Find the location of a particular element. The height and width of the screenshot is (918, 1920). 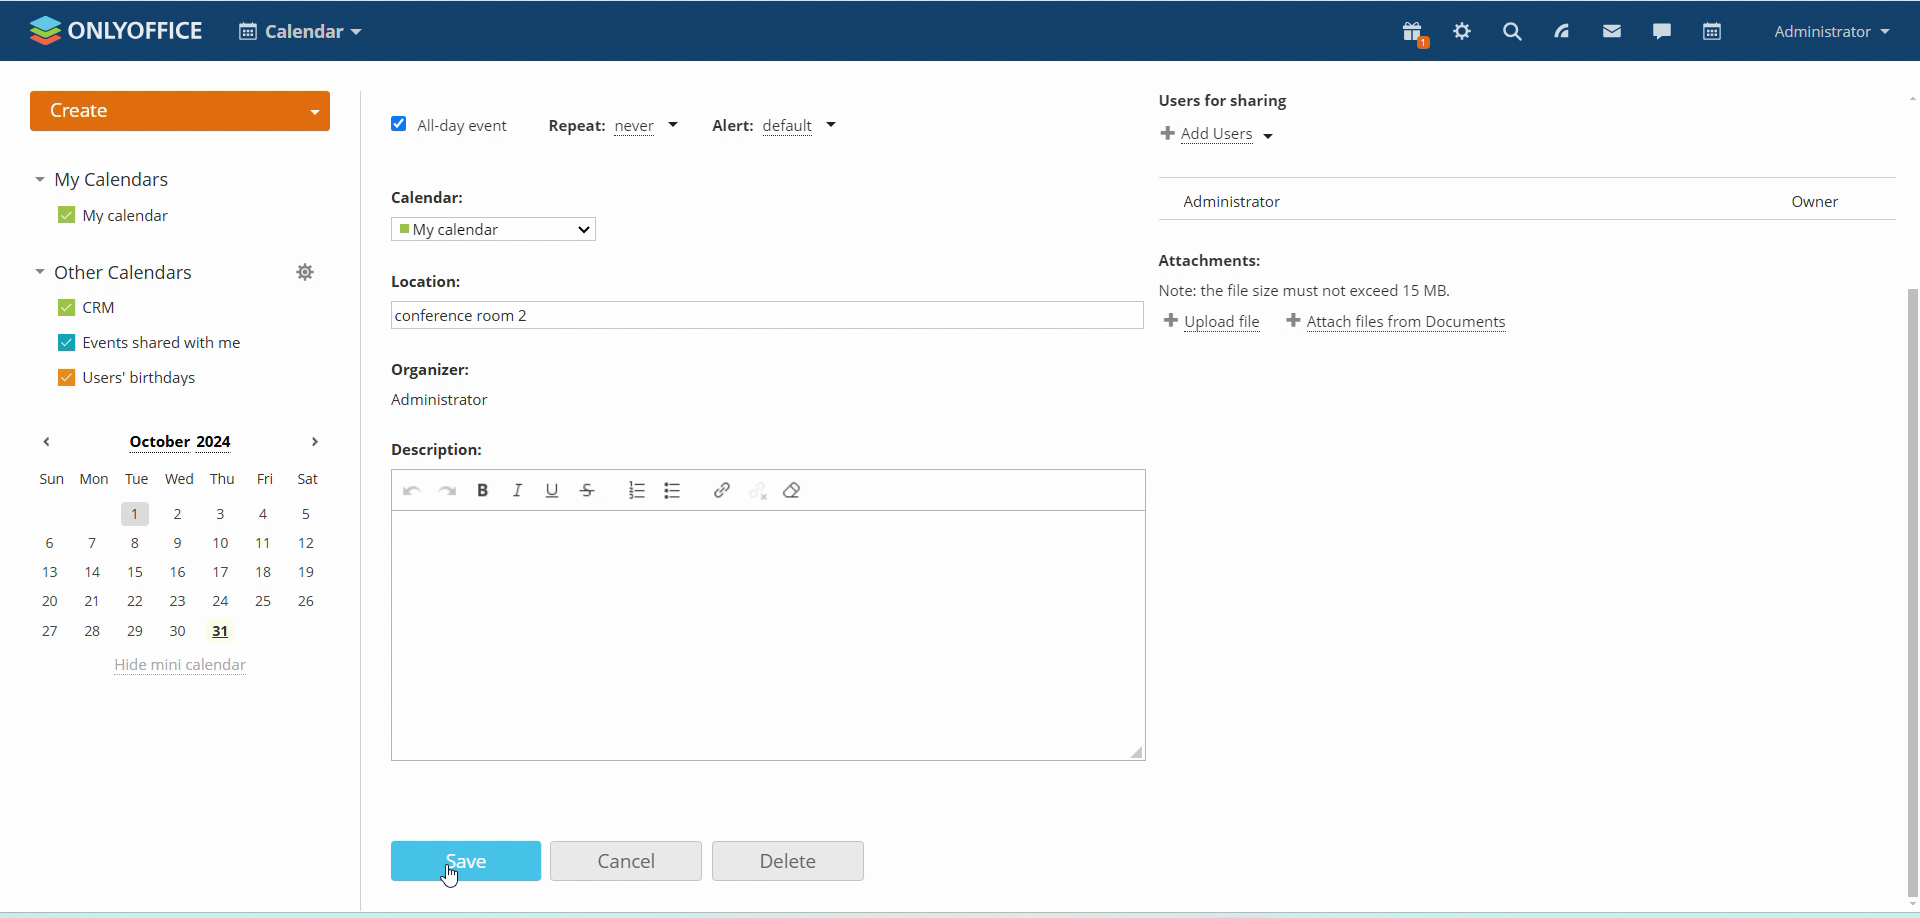

users' birthdays is located at coordinates (126, 379).